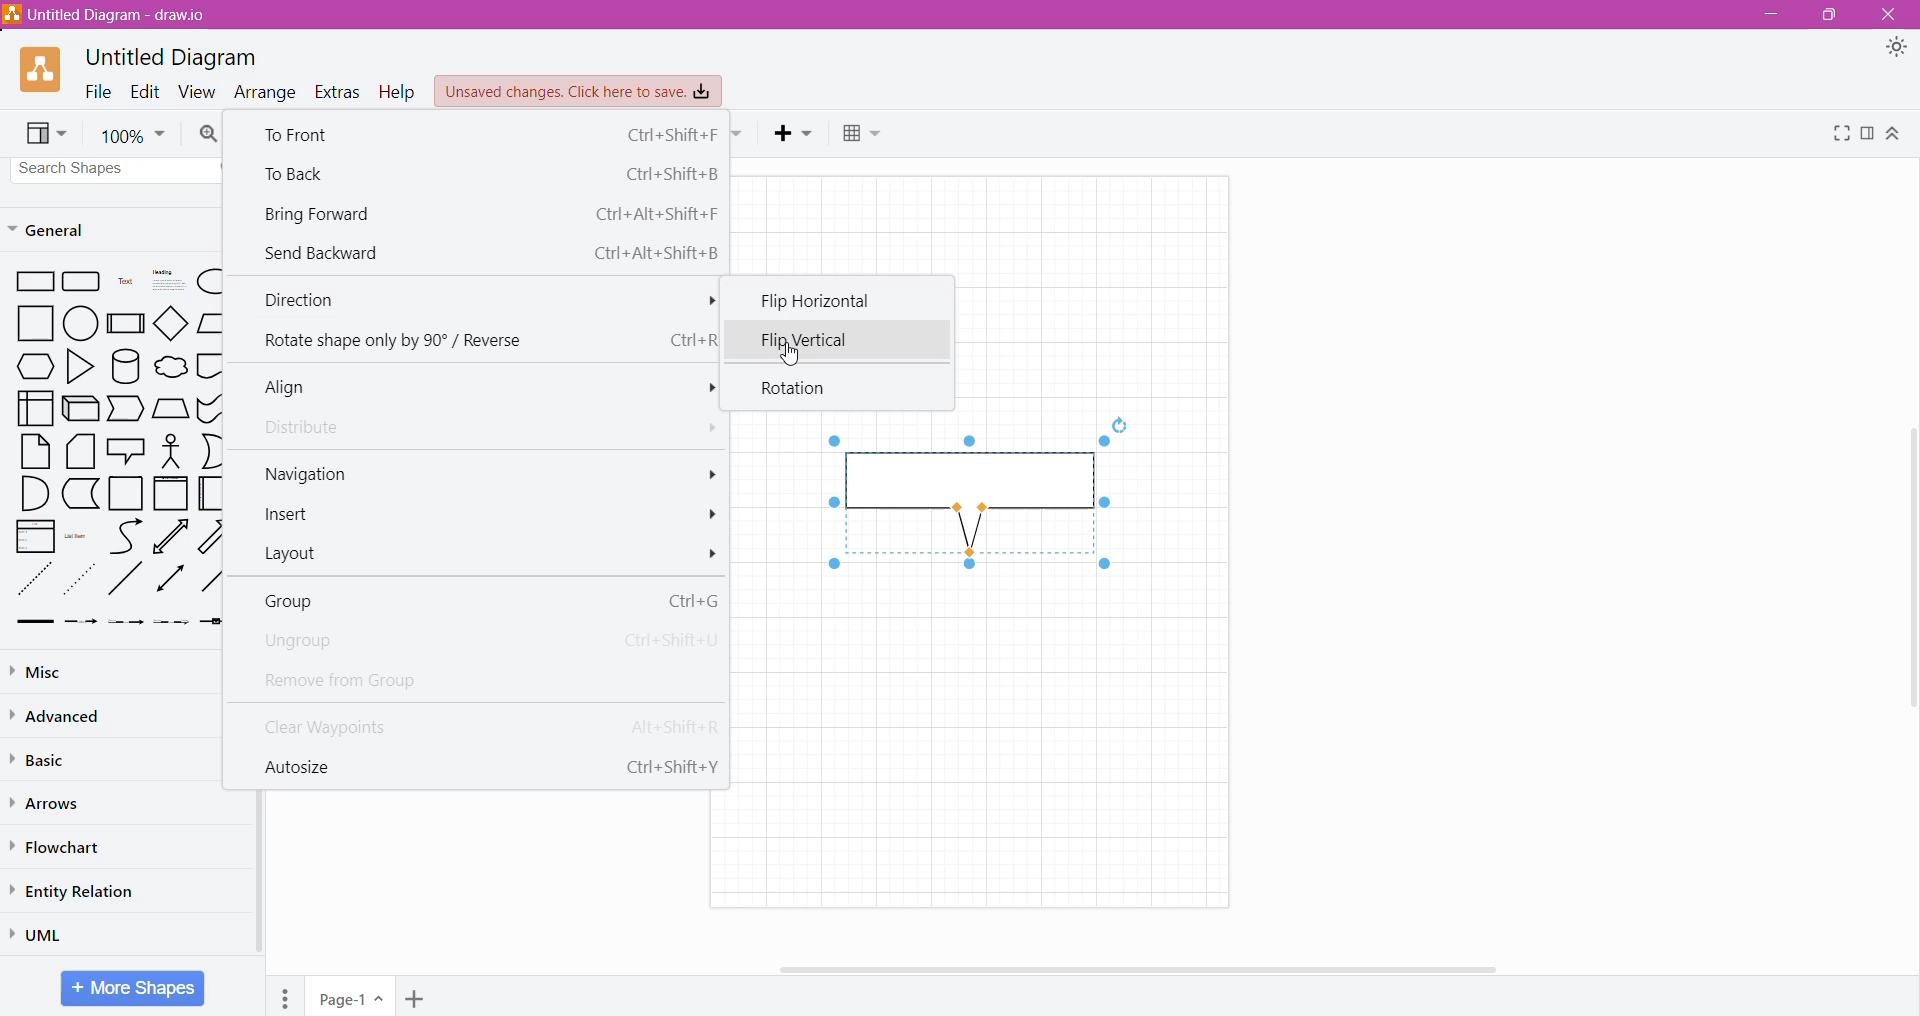 The width and height of the screenshot is (1920, 1016). Describe the element at coordinates (80, 324) in the screenshot. I see `circle` at that location.